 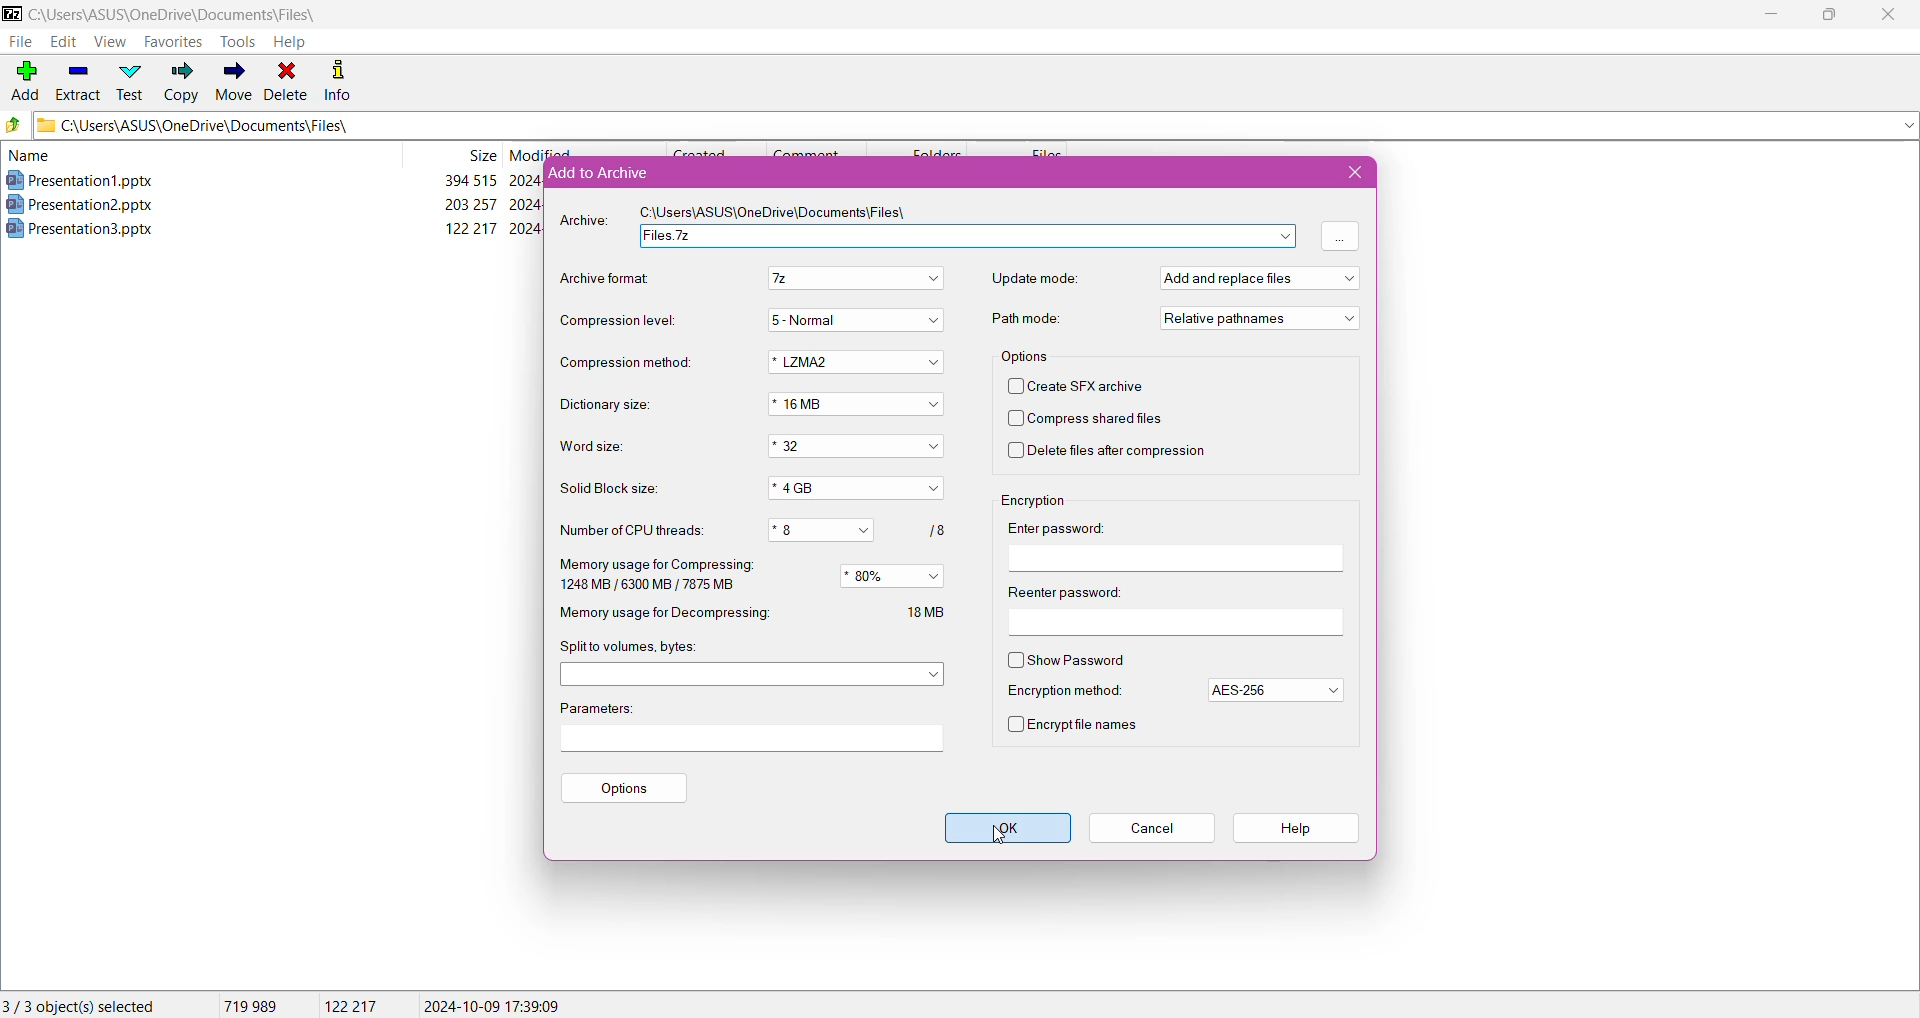 I want to click on View, so click(x=109, y=42).